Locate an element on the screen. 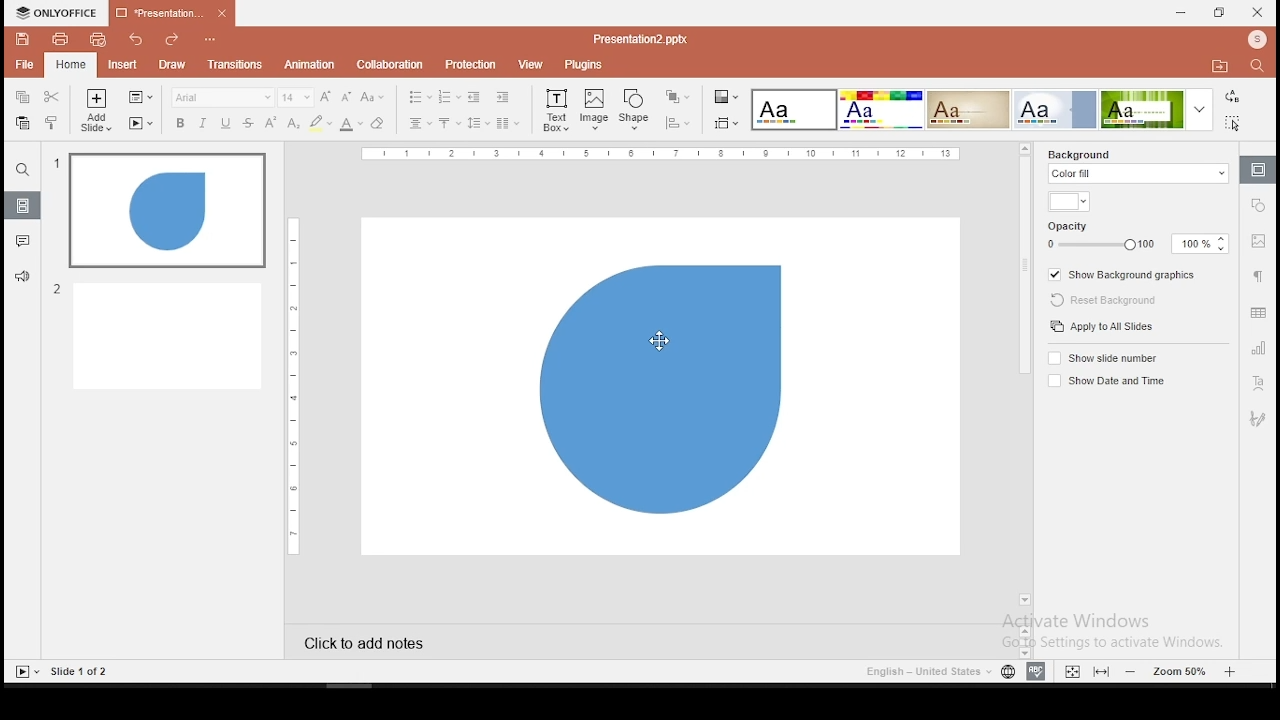 The width and height of the screenshot is (1280, 720). zoom level is located at coordinates (1181, 671).